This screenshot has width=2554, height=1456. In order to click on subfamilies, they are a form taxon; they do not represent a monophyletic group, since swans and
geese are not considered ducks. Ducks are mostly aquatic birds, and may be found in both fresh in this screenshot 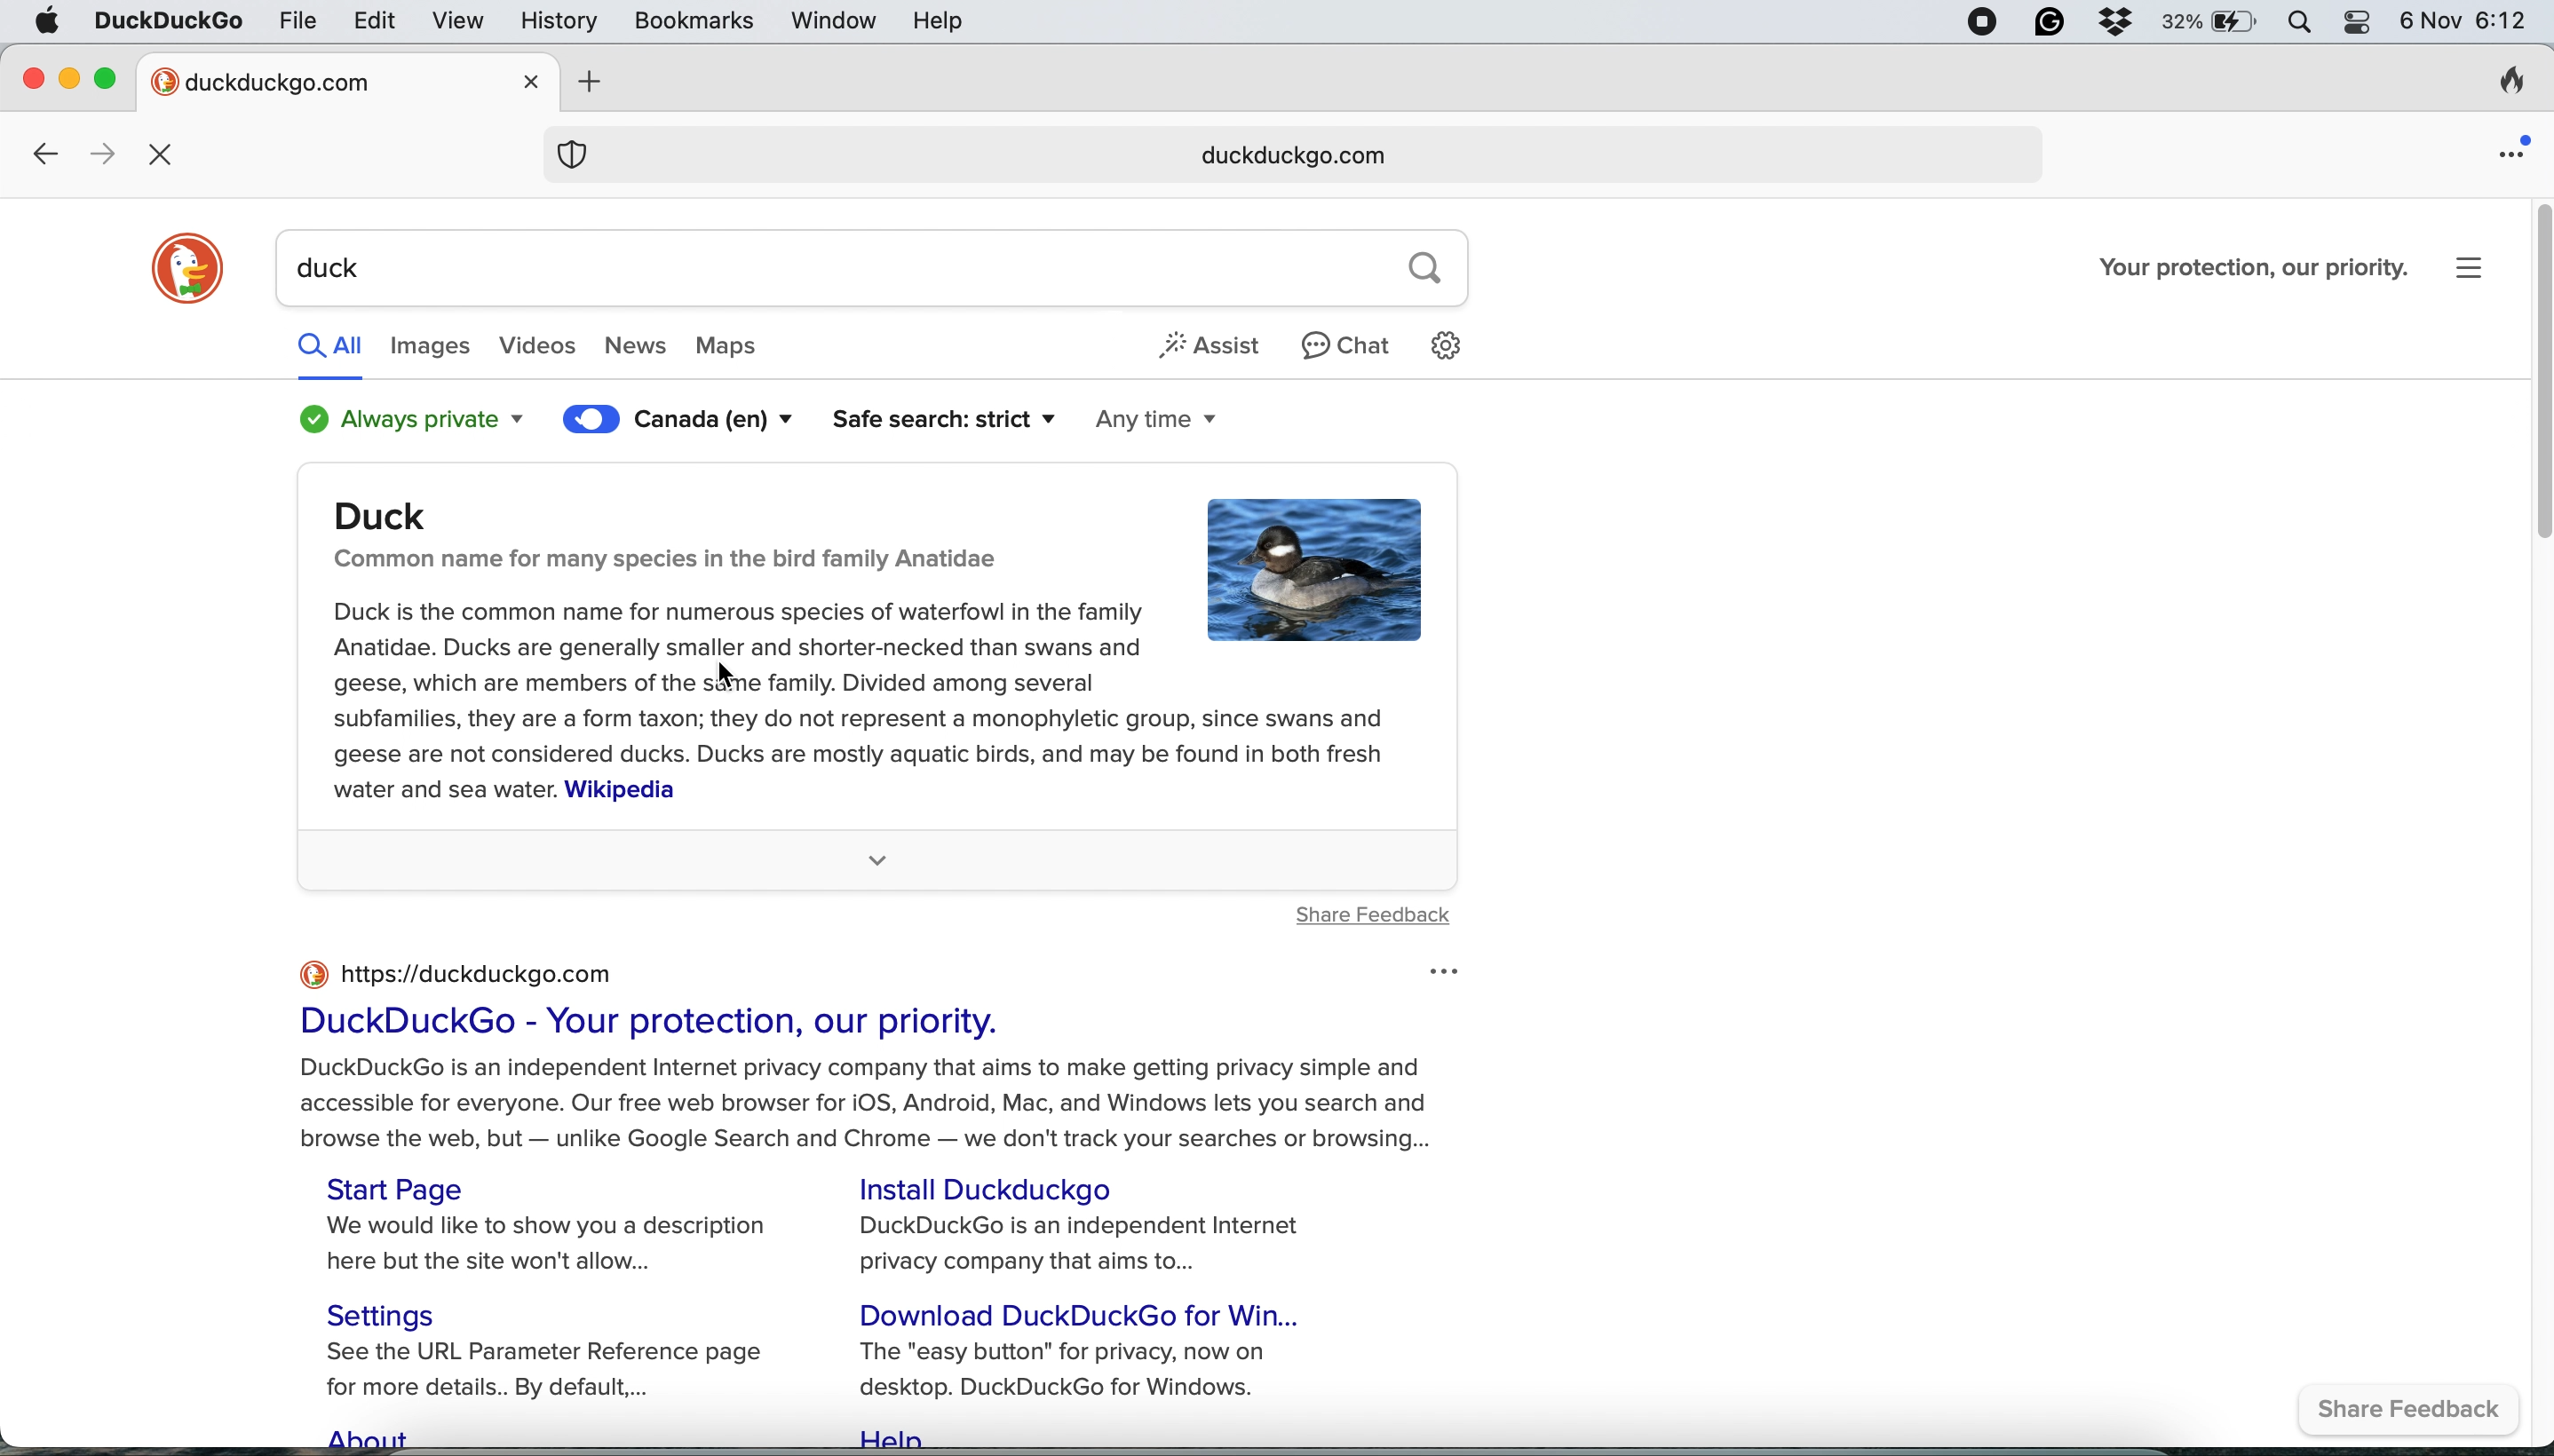, I will do `click(868, 735)`.